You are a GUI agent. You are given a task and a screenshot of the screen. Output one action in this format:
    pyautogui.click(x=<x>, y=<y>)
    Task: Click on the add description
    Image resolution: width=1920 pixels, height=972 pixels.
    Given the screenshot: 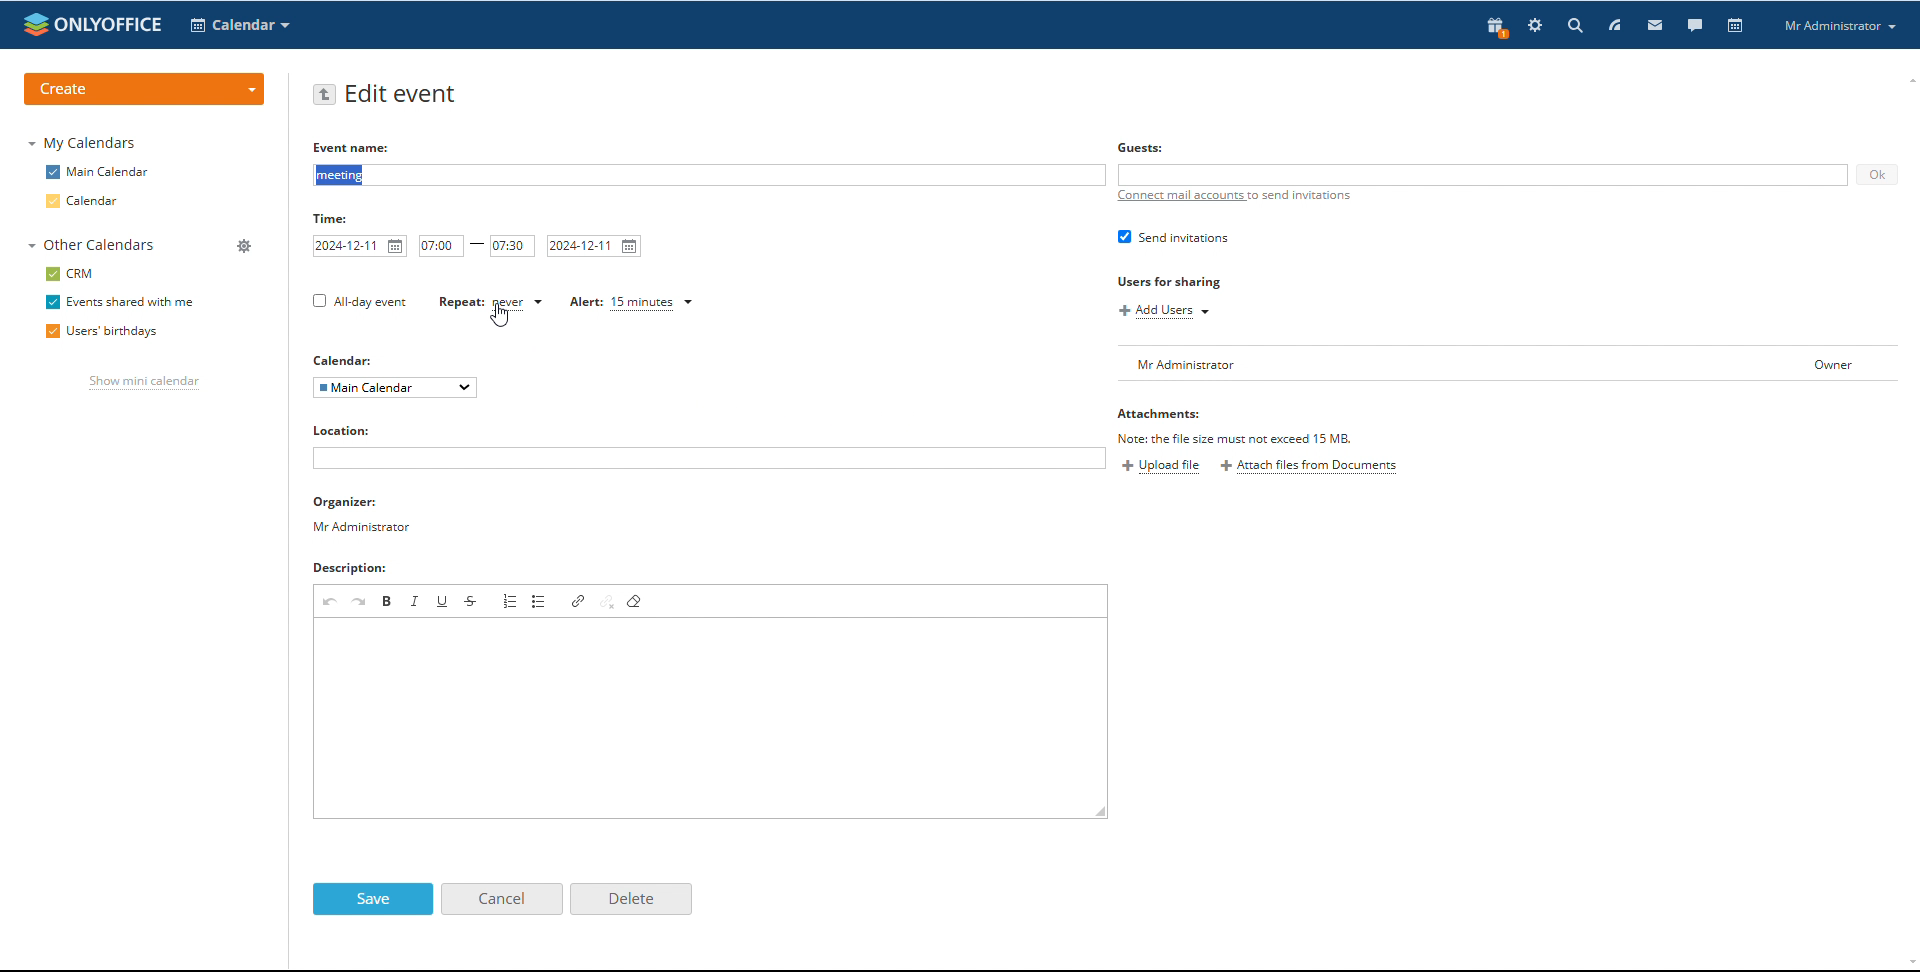 What is the action you would take?
    pyautogui.click(x=711, y=718)
    